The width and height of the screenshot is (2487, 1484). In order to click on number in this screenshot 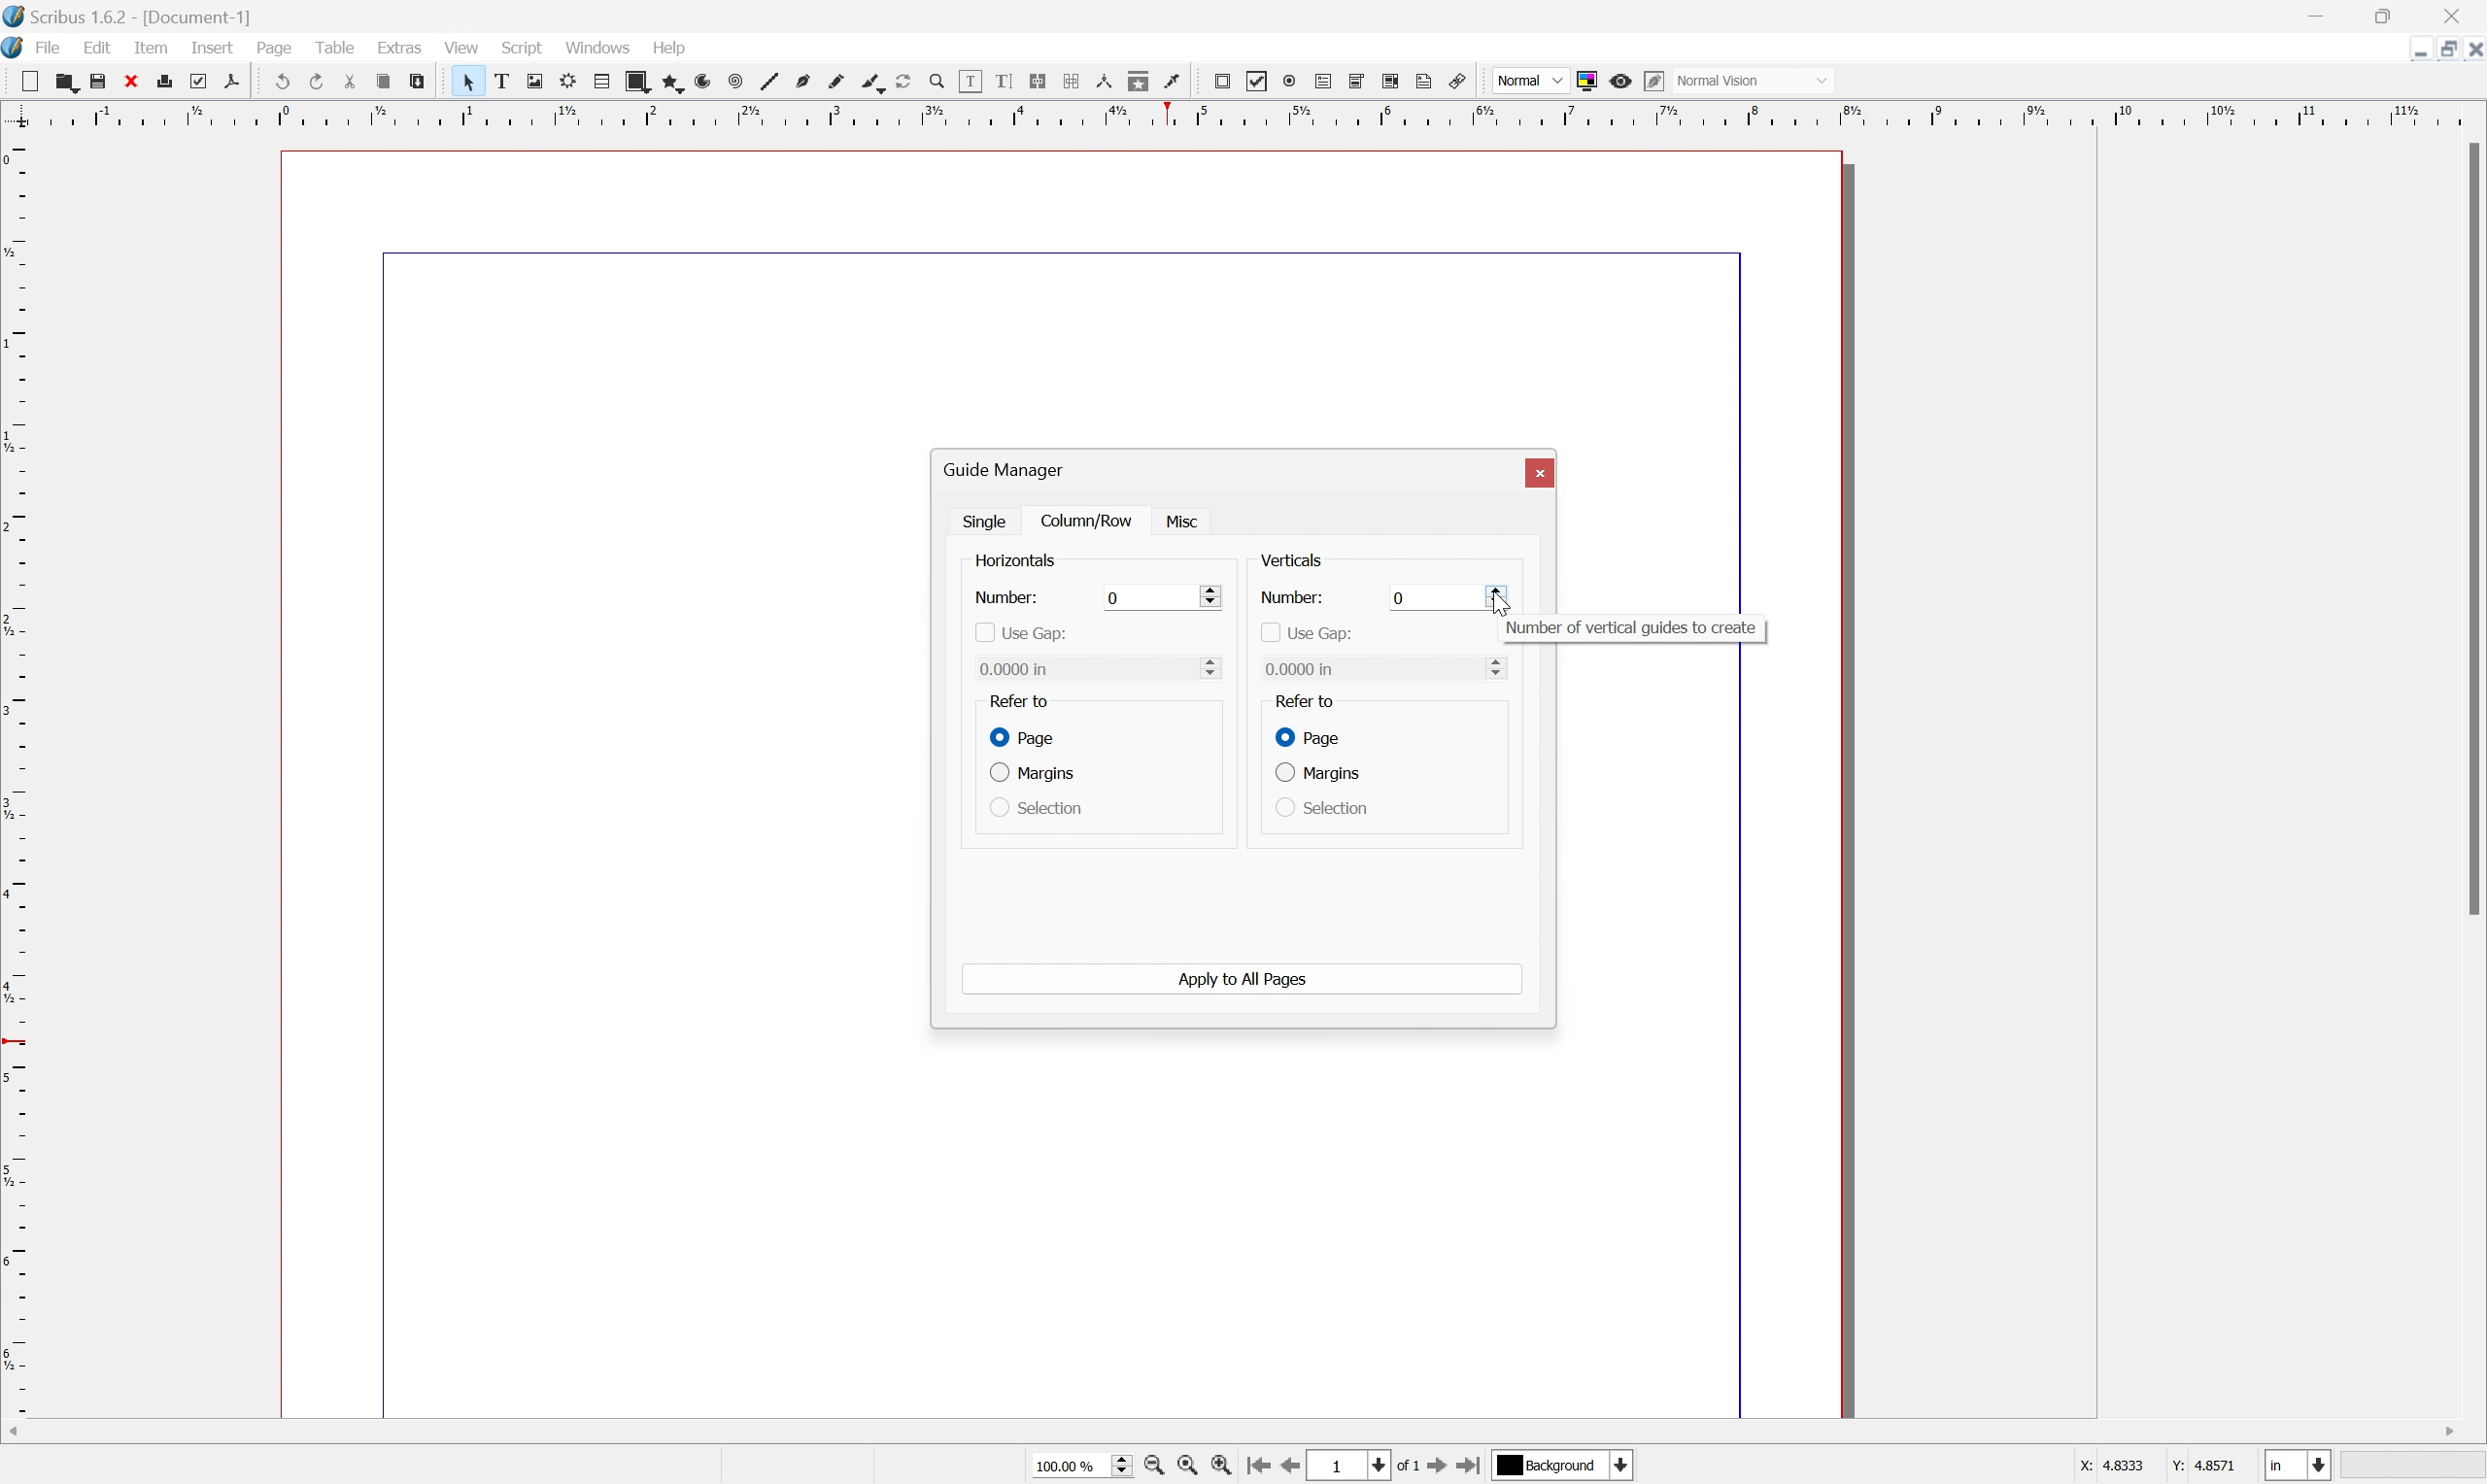, I will do `click(1290, 599)`.